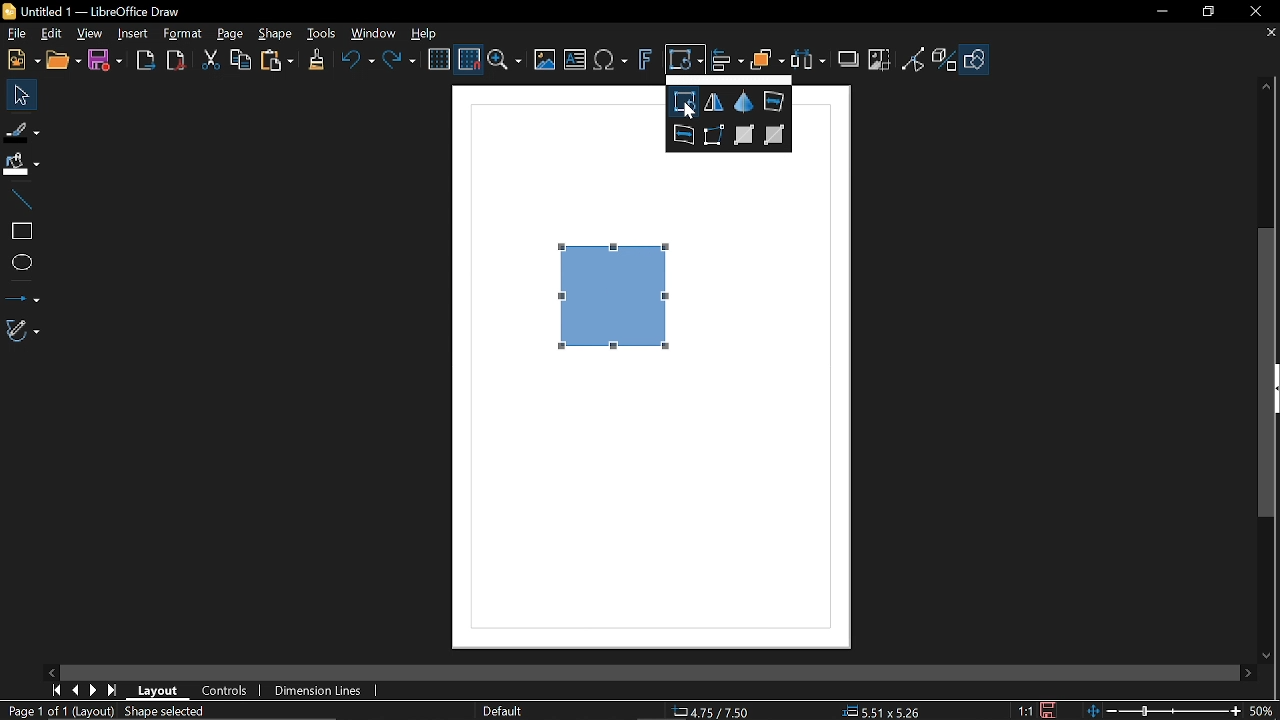 The image size is (1280, 720). I want to click on Line, so click(20, 200).